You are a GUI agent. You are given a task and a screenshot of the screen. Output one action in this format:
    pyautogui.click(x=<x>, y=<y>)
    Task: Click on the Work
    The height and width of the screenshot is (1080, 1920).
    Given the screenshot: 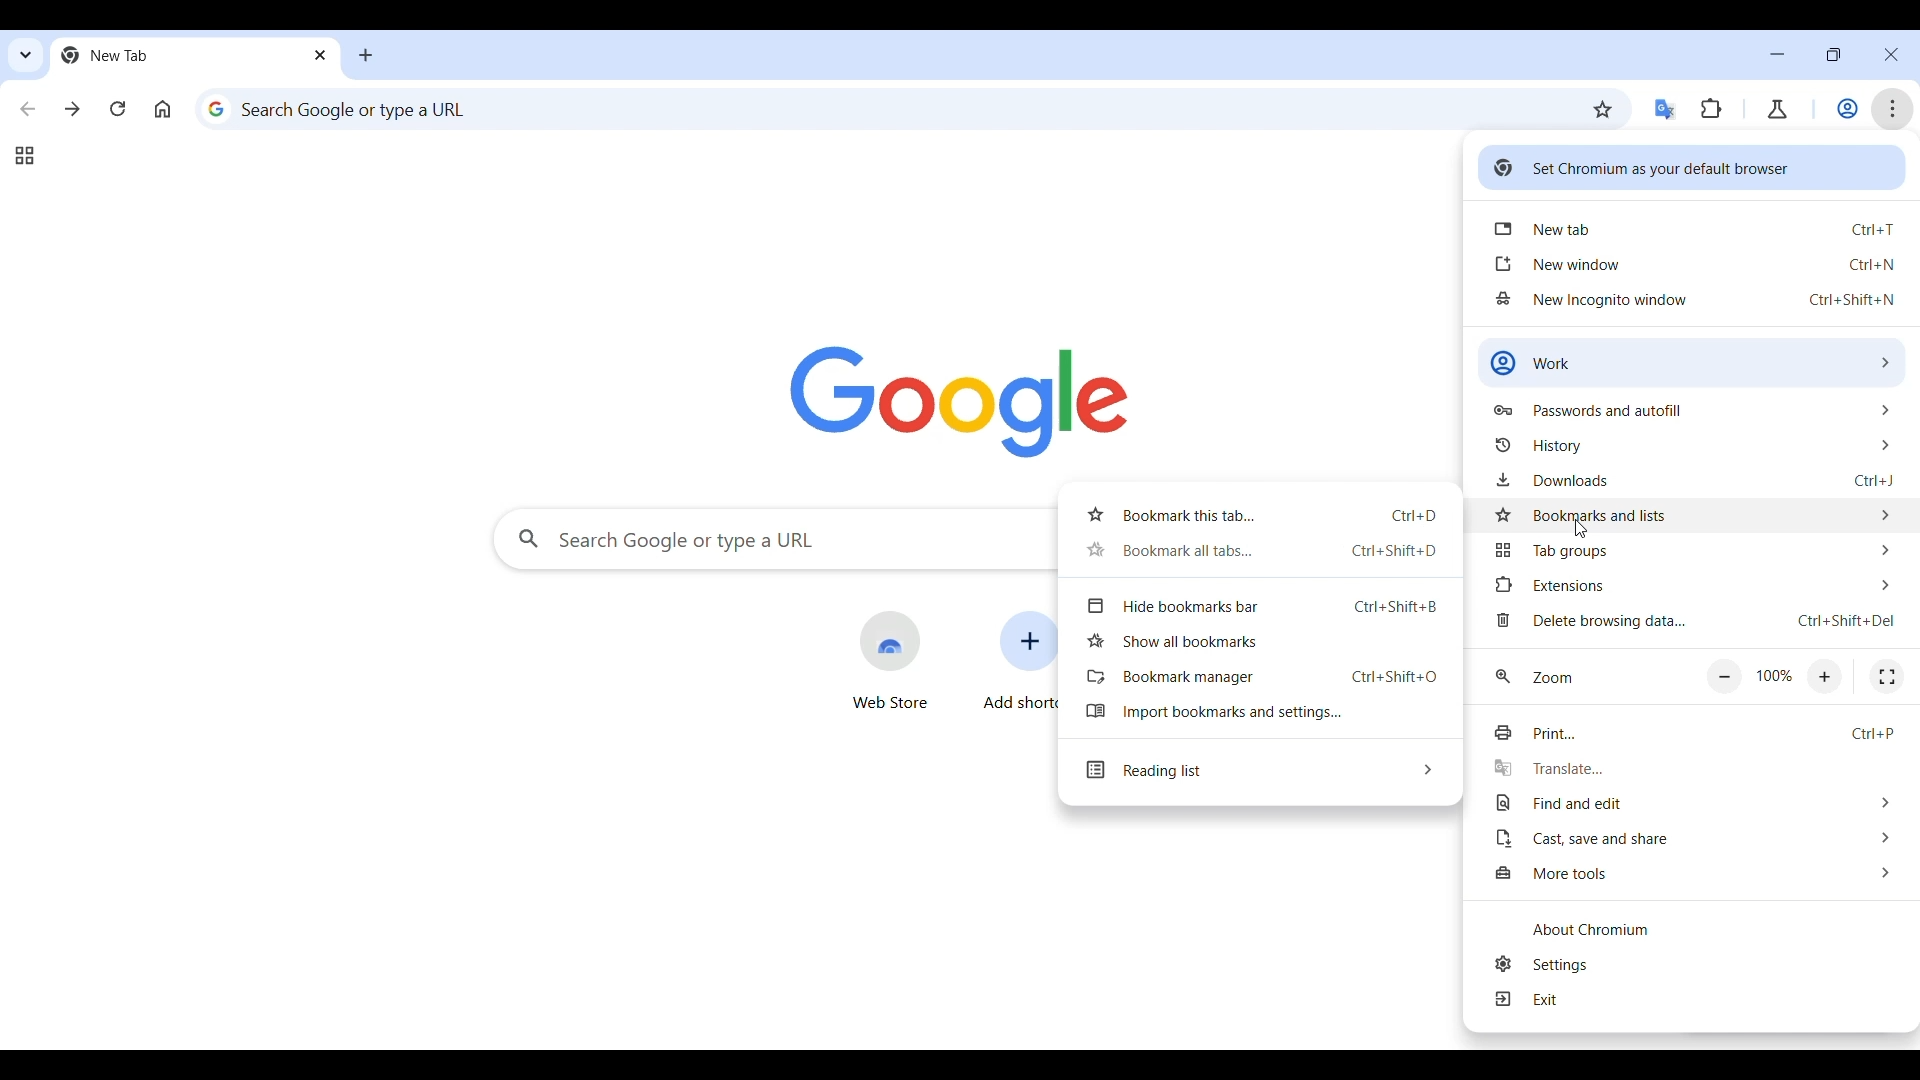 What is the action you would take?
    pyautogui.click(x=1848, y=108)
    